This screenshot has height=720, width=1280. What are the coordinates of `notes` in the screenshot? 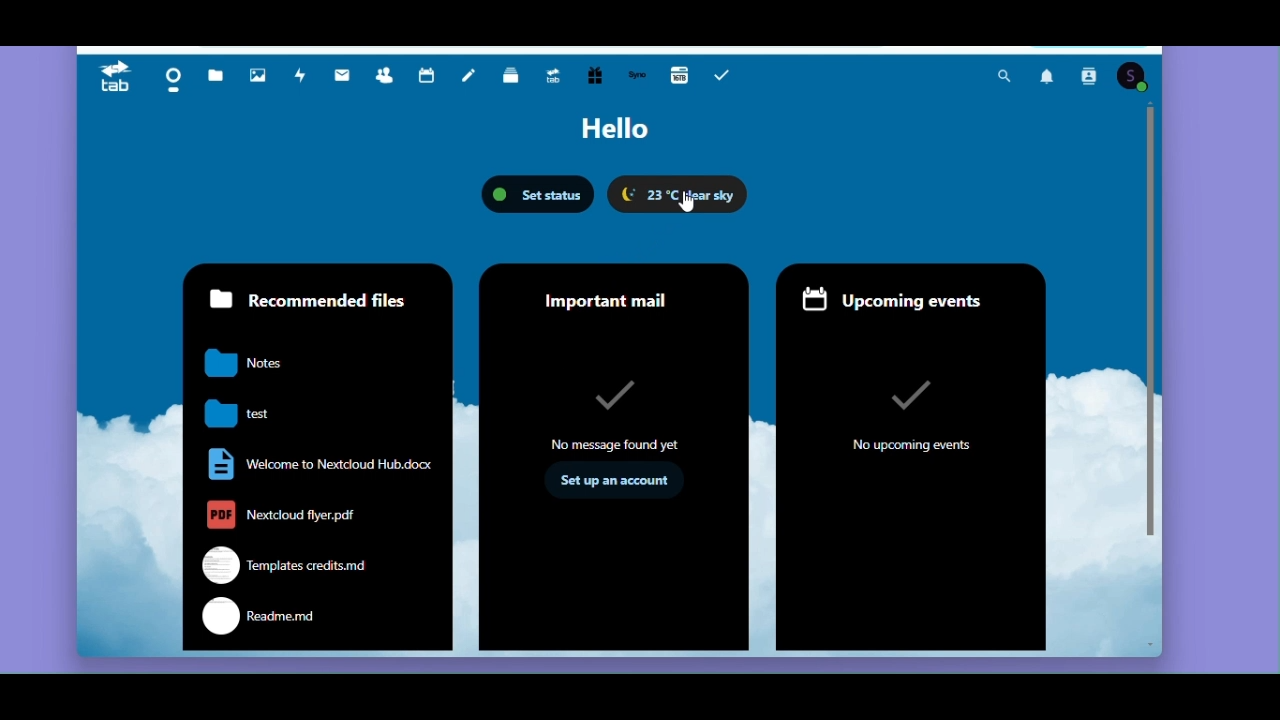 It's located at (240, 362).